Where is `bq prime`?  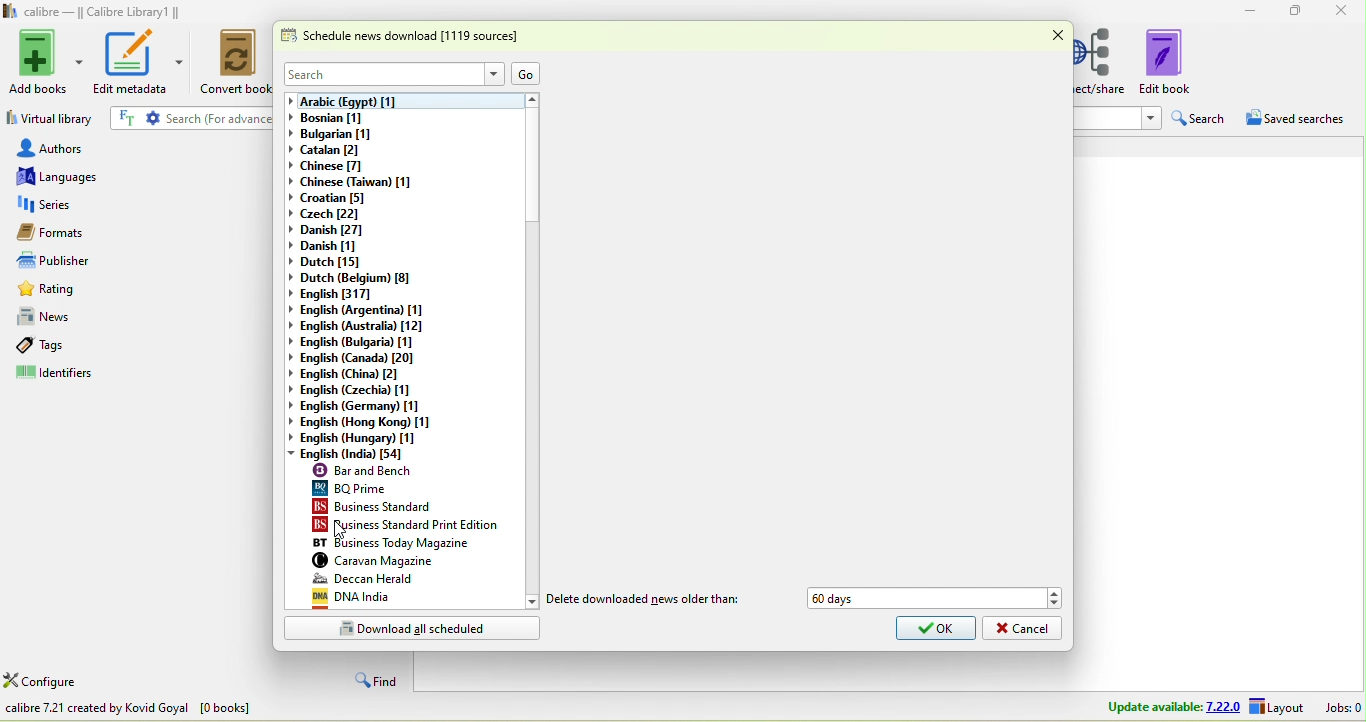
bq prime is located at coordinates (411, 487).